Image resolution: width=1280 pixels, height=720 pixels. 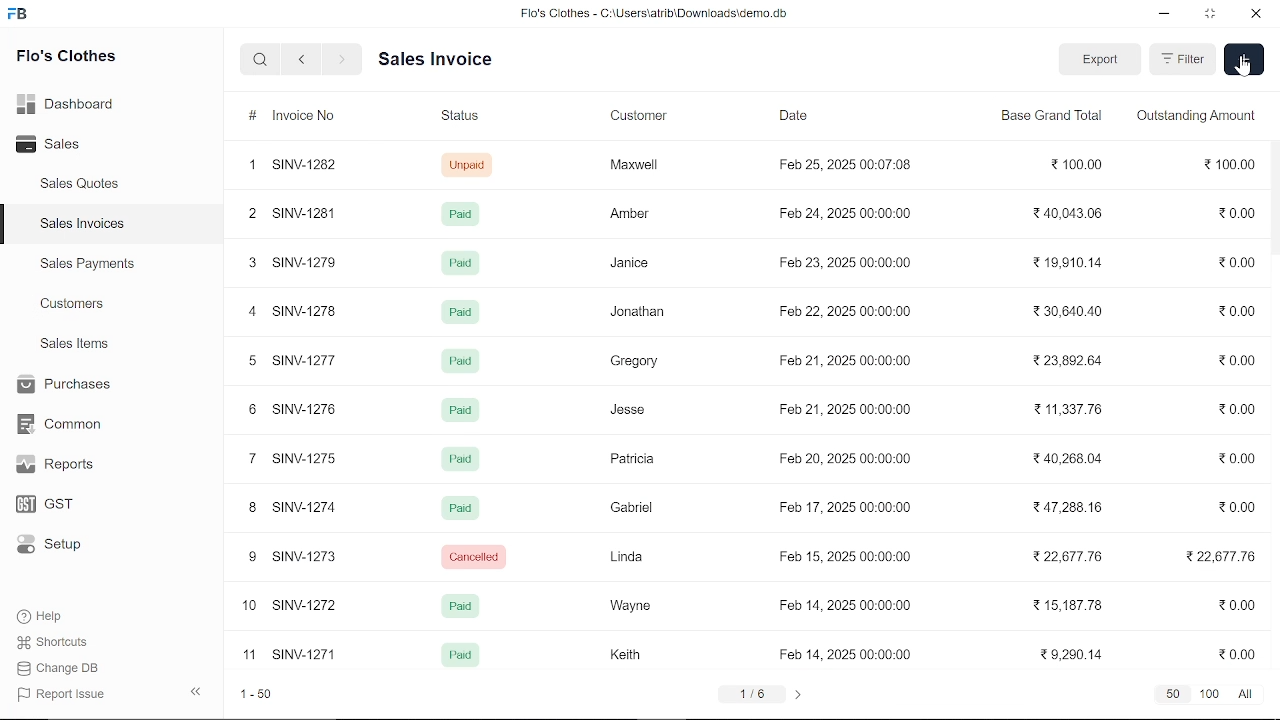 I want to click on search, so click(x=262, y=59).